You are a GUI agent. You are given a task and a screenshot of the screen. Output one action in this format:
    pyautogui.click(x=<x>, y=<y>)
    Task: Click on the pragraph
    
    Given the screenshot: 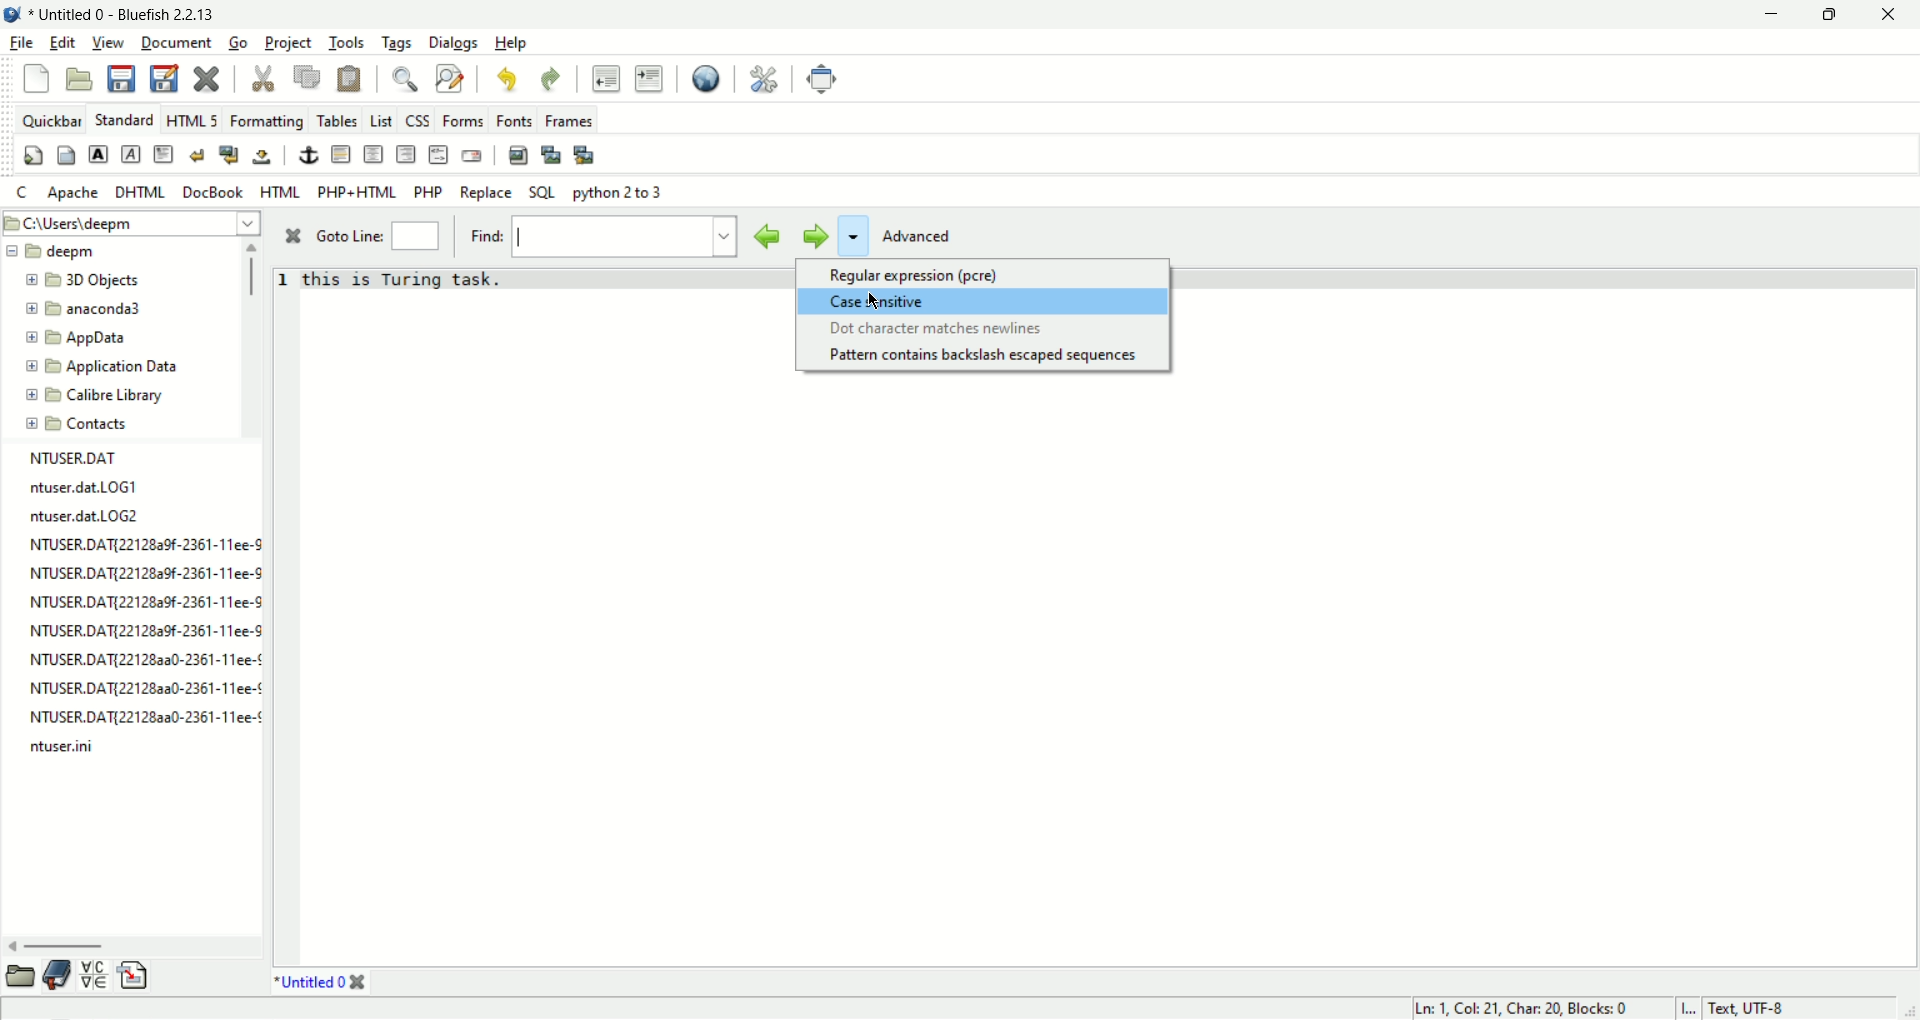 What is the action you would take?
    pyautogui.click(x=164, y=154)
    